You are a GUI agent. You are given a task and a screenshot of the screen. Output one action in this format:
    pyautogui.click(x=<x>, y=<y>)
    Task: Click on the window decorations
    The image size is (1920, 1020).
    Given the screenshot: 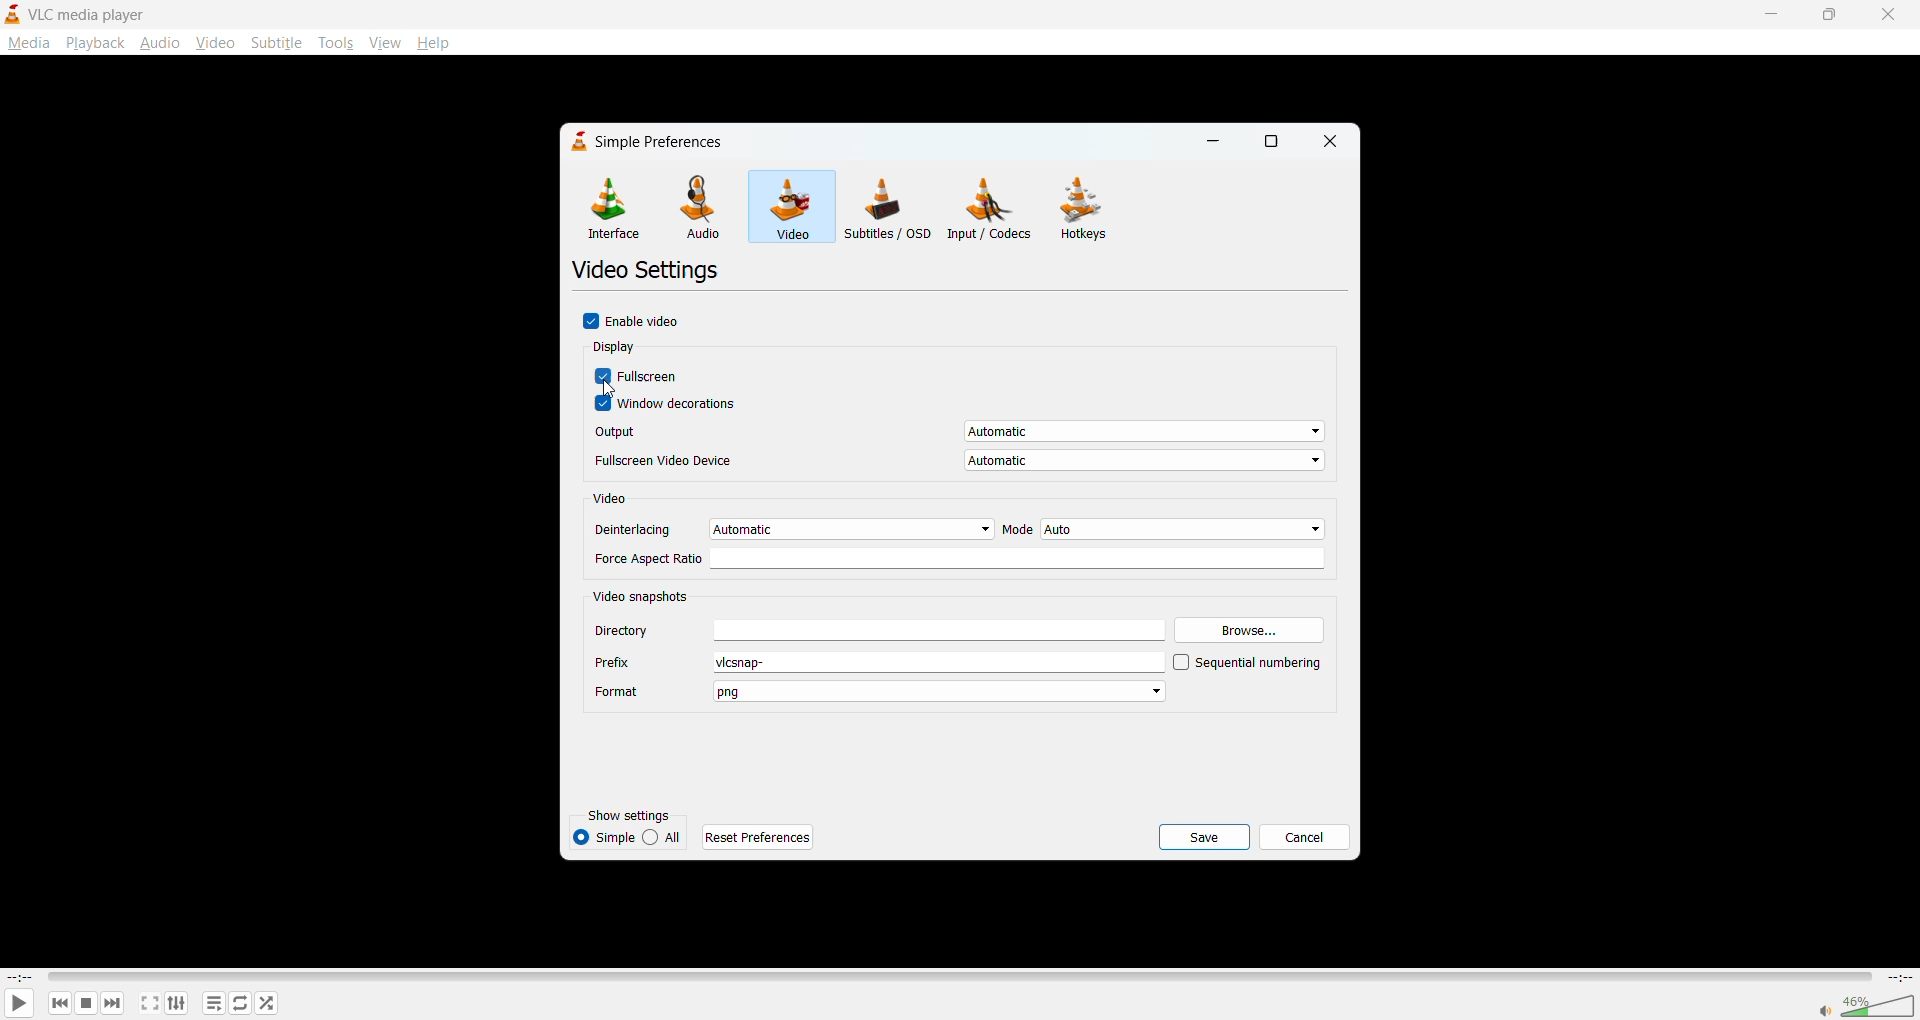 What is the action you would take?
    pyautogui.click(x=670, y=405)
    